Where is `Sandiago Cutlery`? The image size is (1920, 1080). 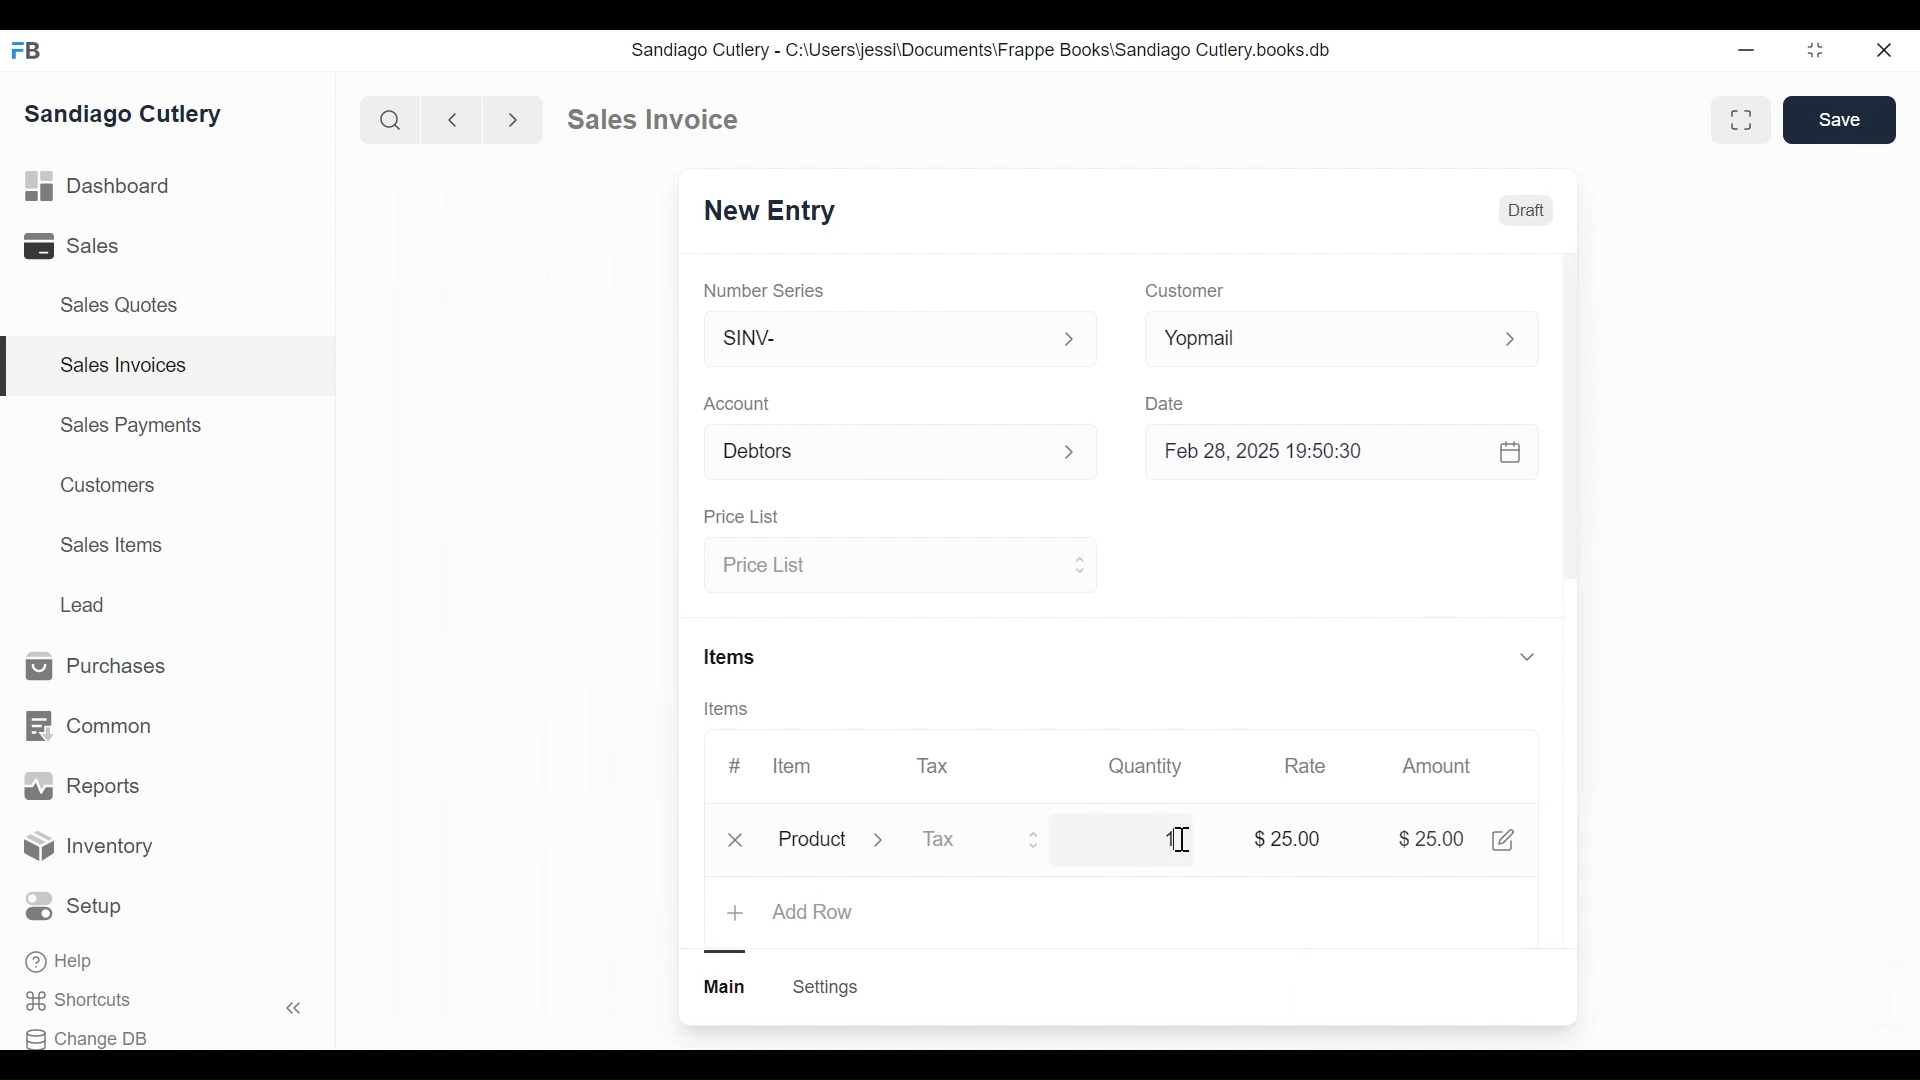 Sandiago Cutlery is located at coordinates (129, 114).